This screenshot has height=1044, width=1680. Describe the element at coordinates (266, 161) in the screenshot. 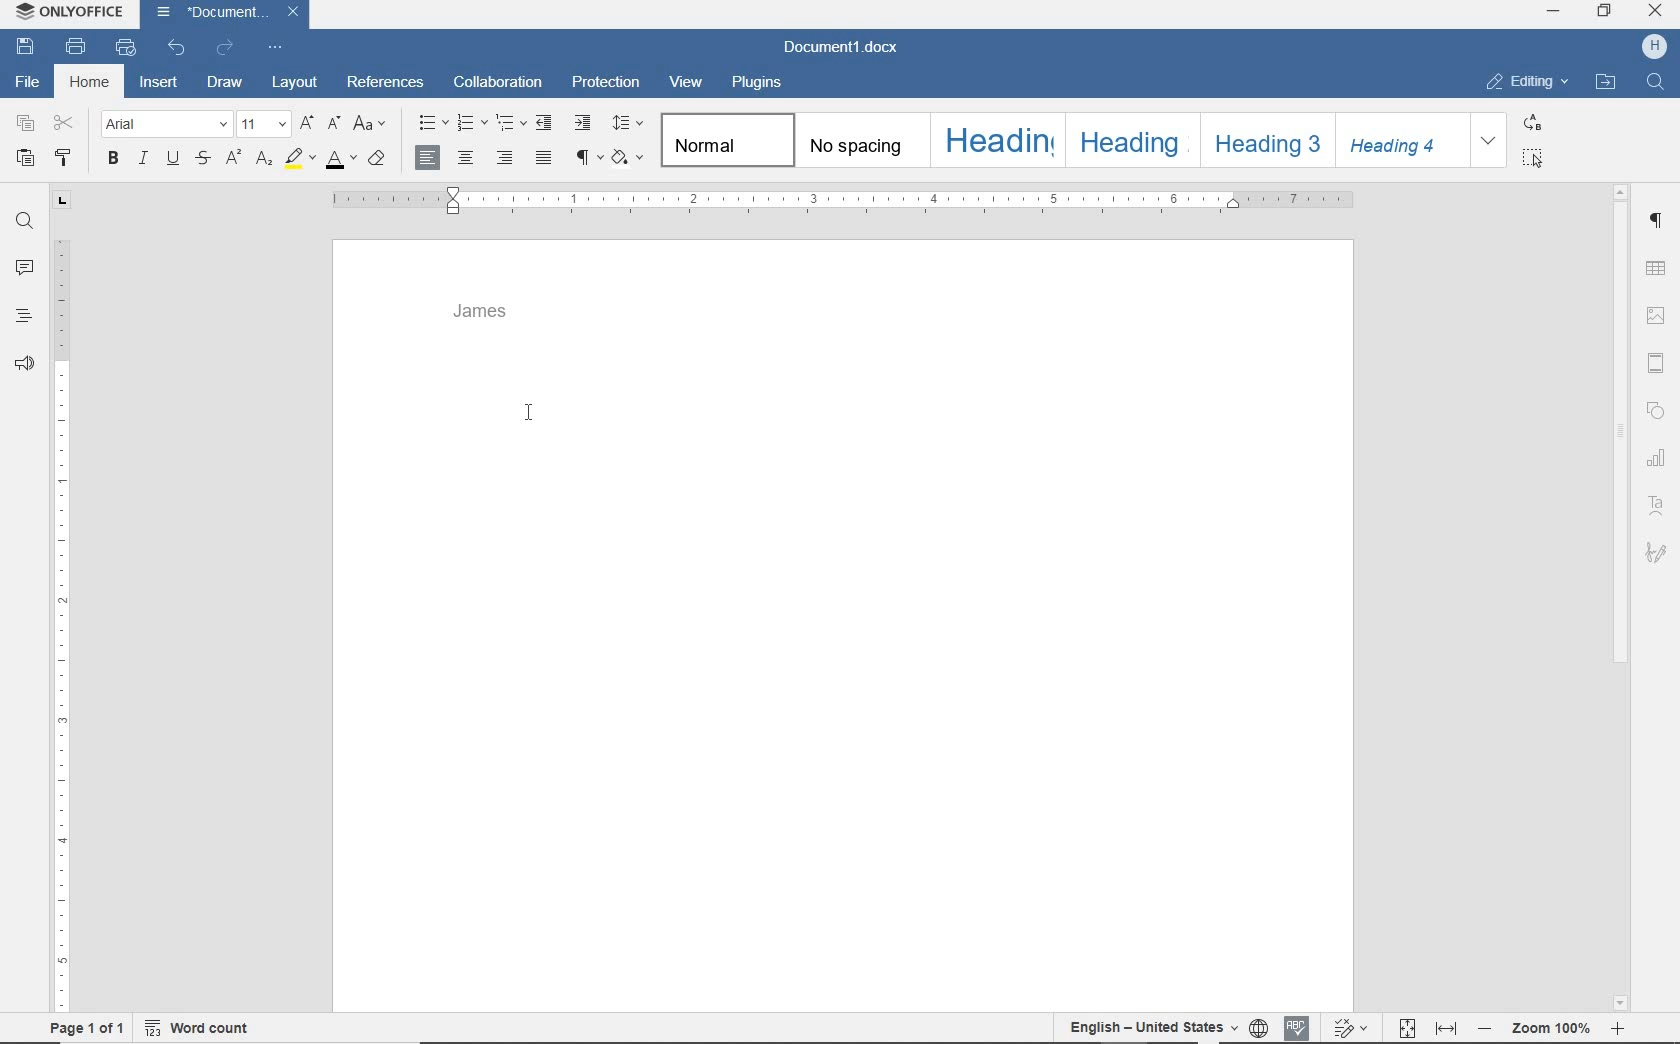

I see `subscript` at that location.